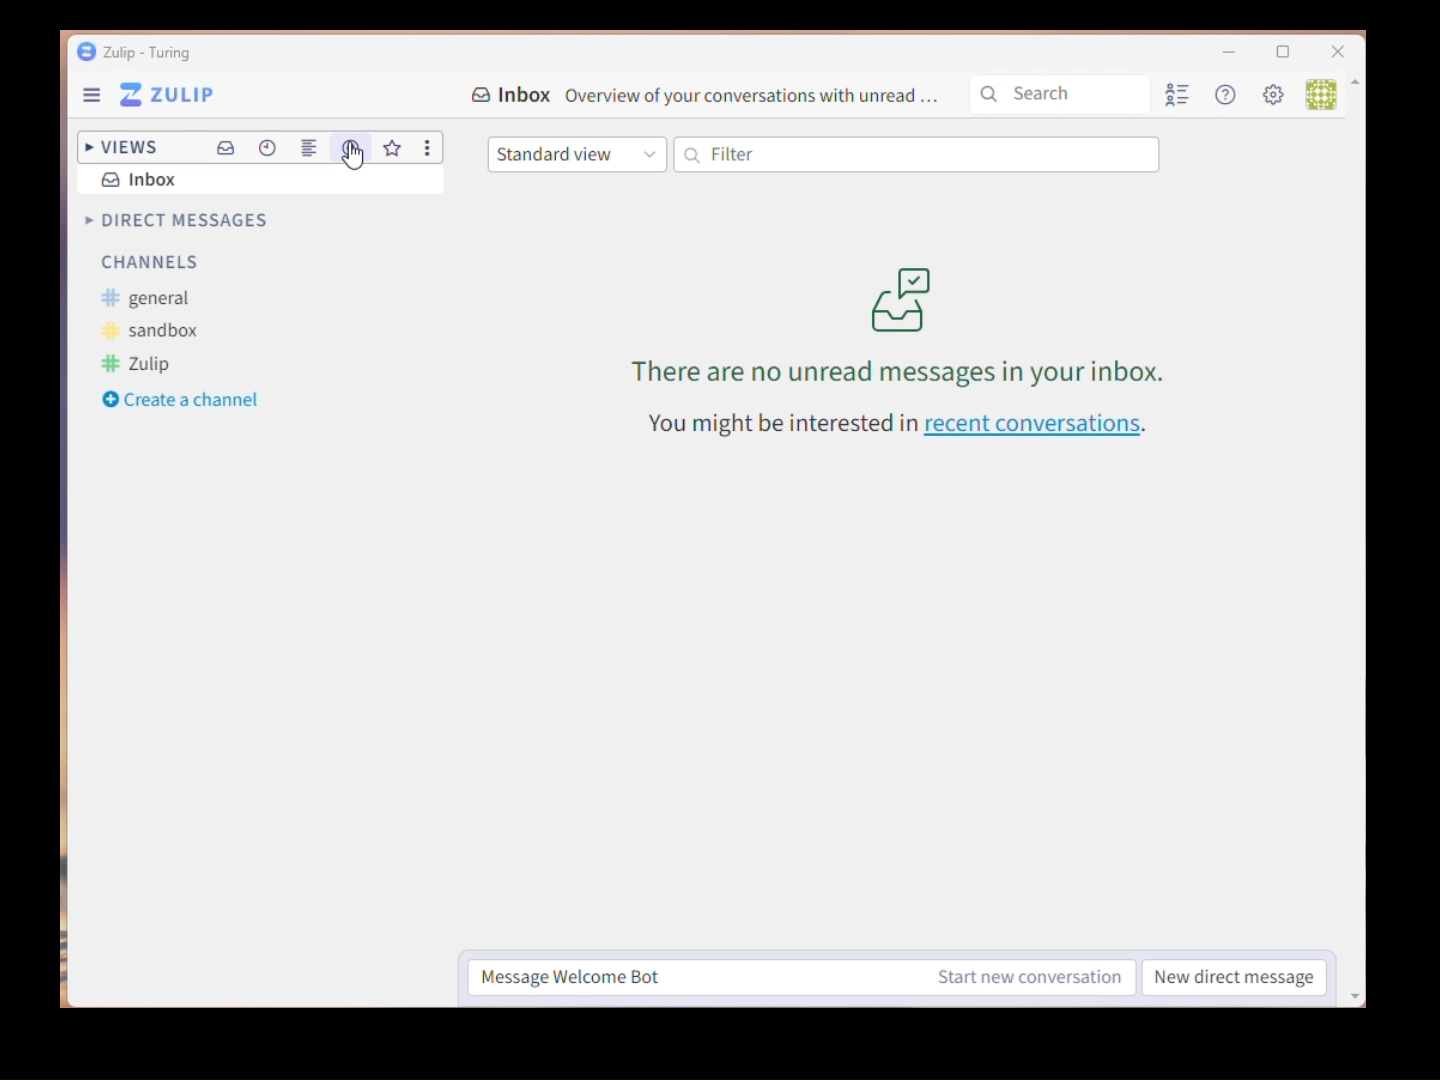 Image resolution: width=1440 pixels, height=1080 pixels. Describe the element at coordinates (173, 221) in the screenshot. I see `Direct Messages` at that location.